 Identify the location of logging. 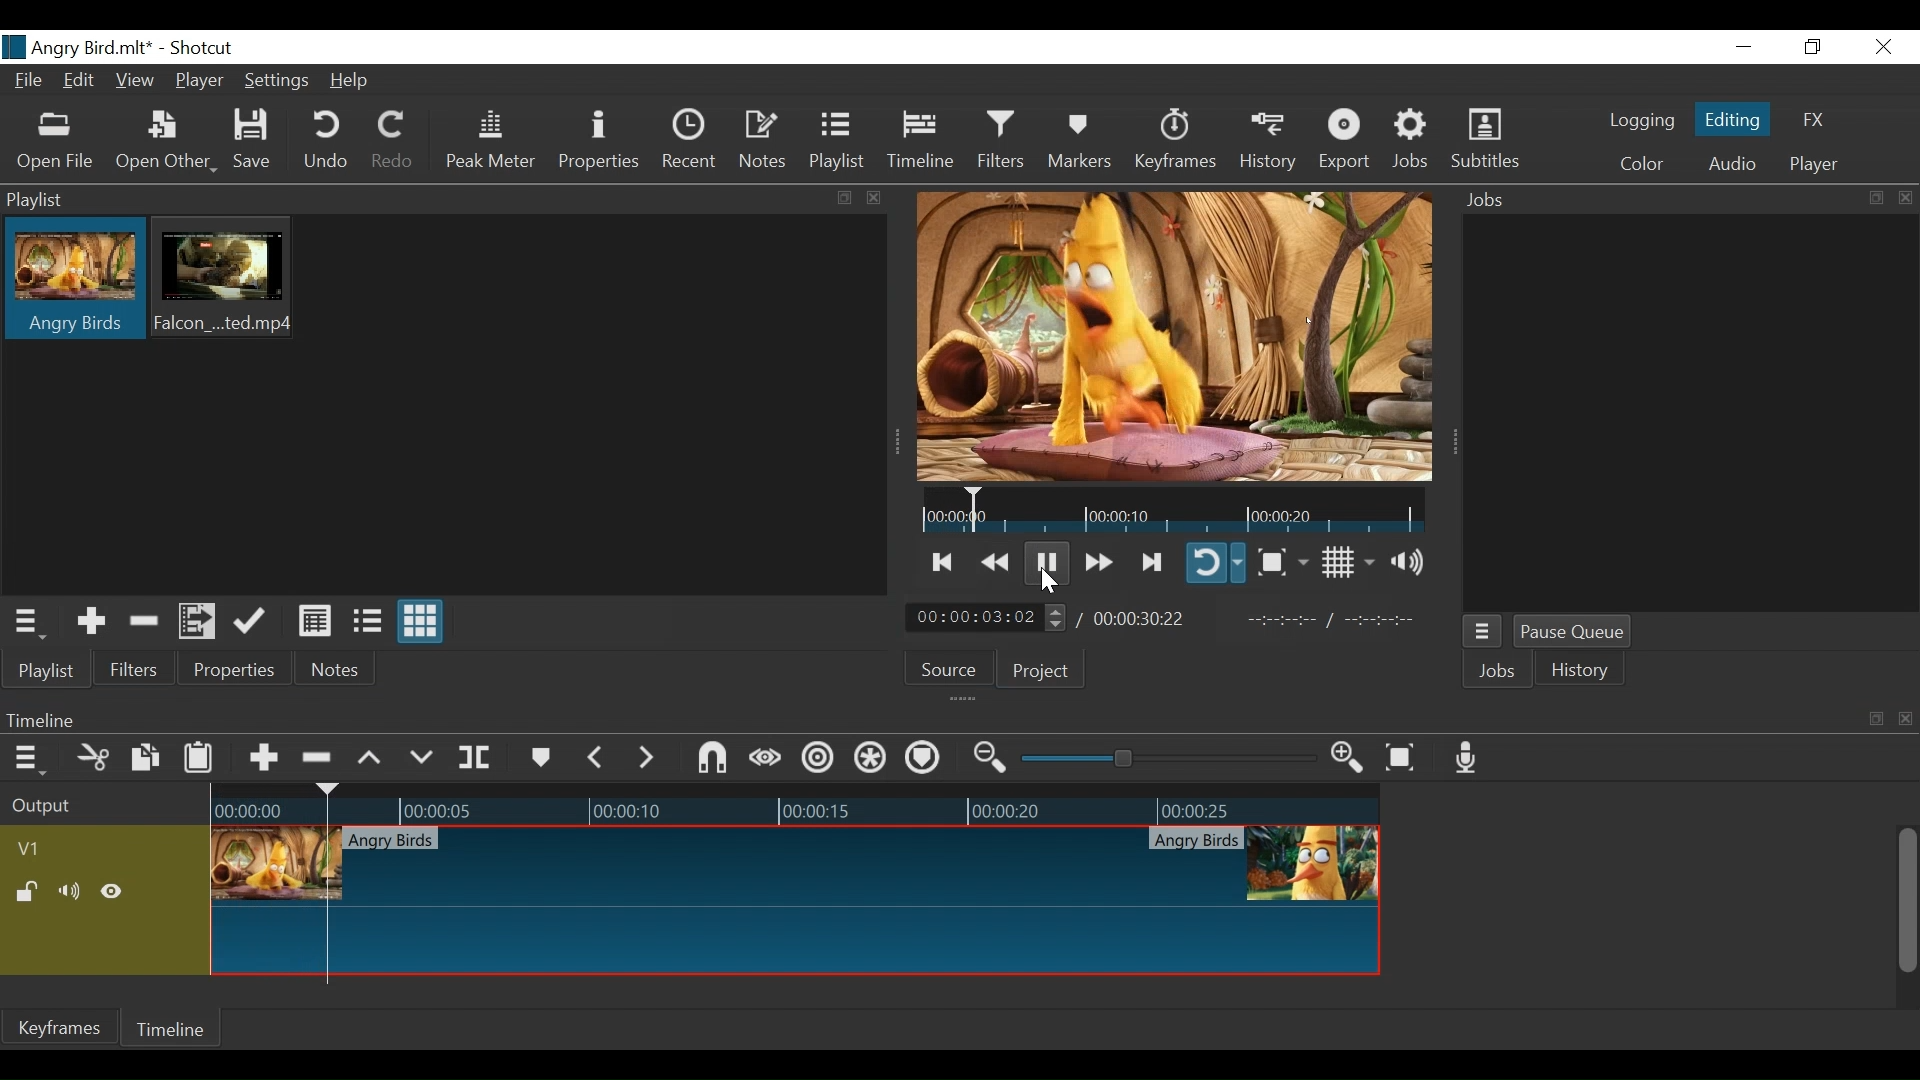
(1642, 123).